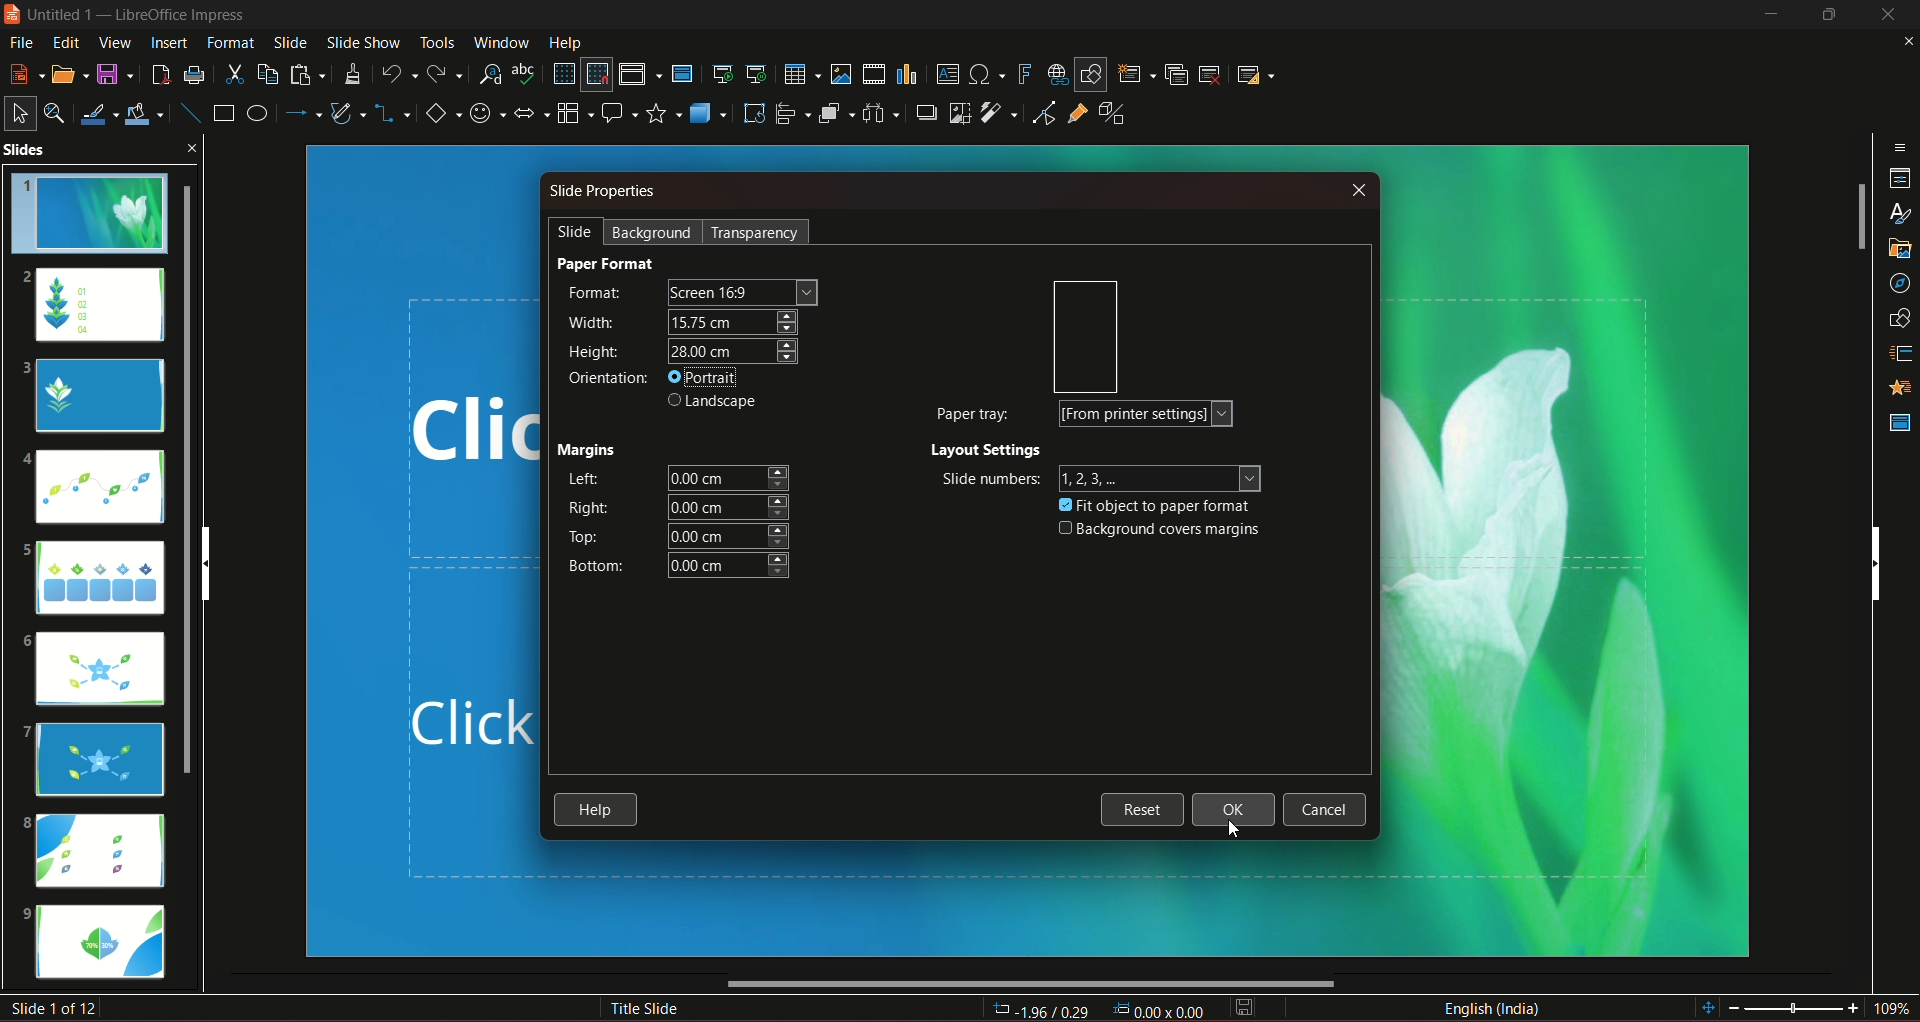  What do you see at coordinates (308, 74) in the screenshot?
I see `paste` at bounding box center [308, 74].